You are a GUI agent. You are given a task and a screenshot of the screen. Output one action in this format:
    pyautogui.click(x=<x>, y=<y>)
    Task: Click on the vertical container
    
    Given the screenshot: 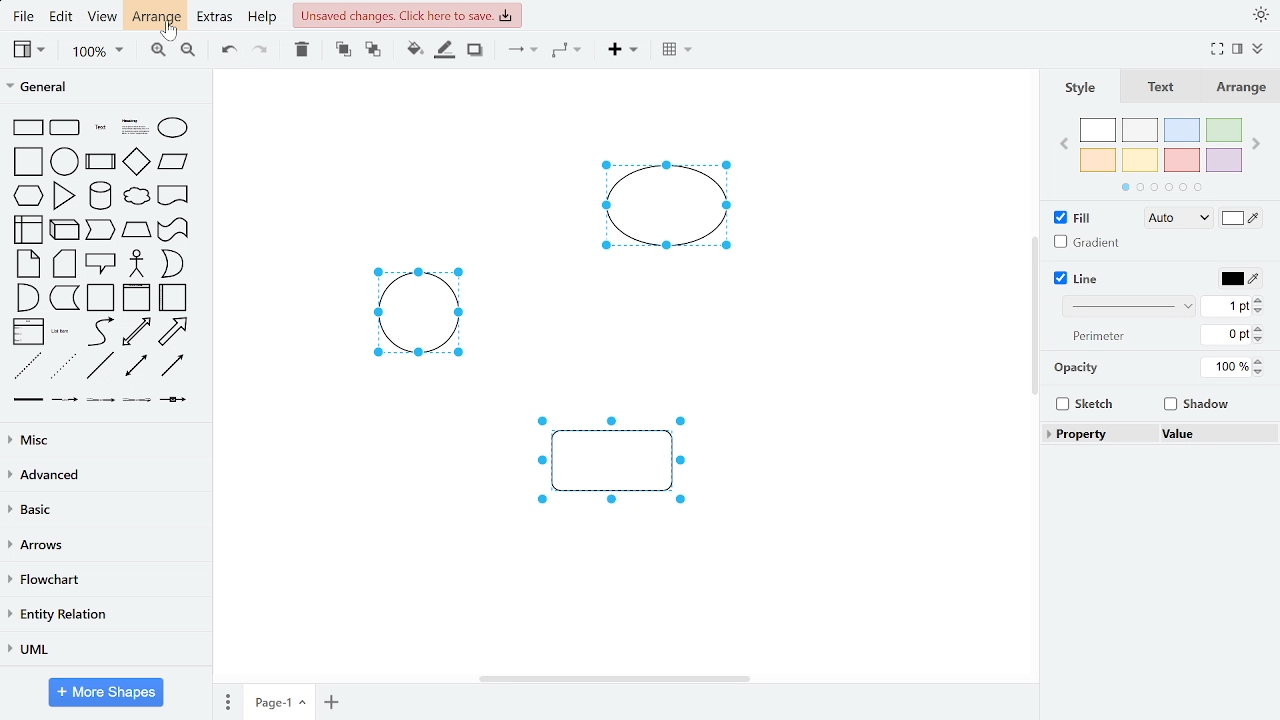 What is the action you would take?
    pyautogui.click(x=136, y=299)
    